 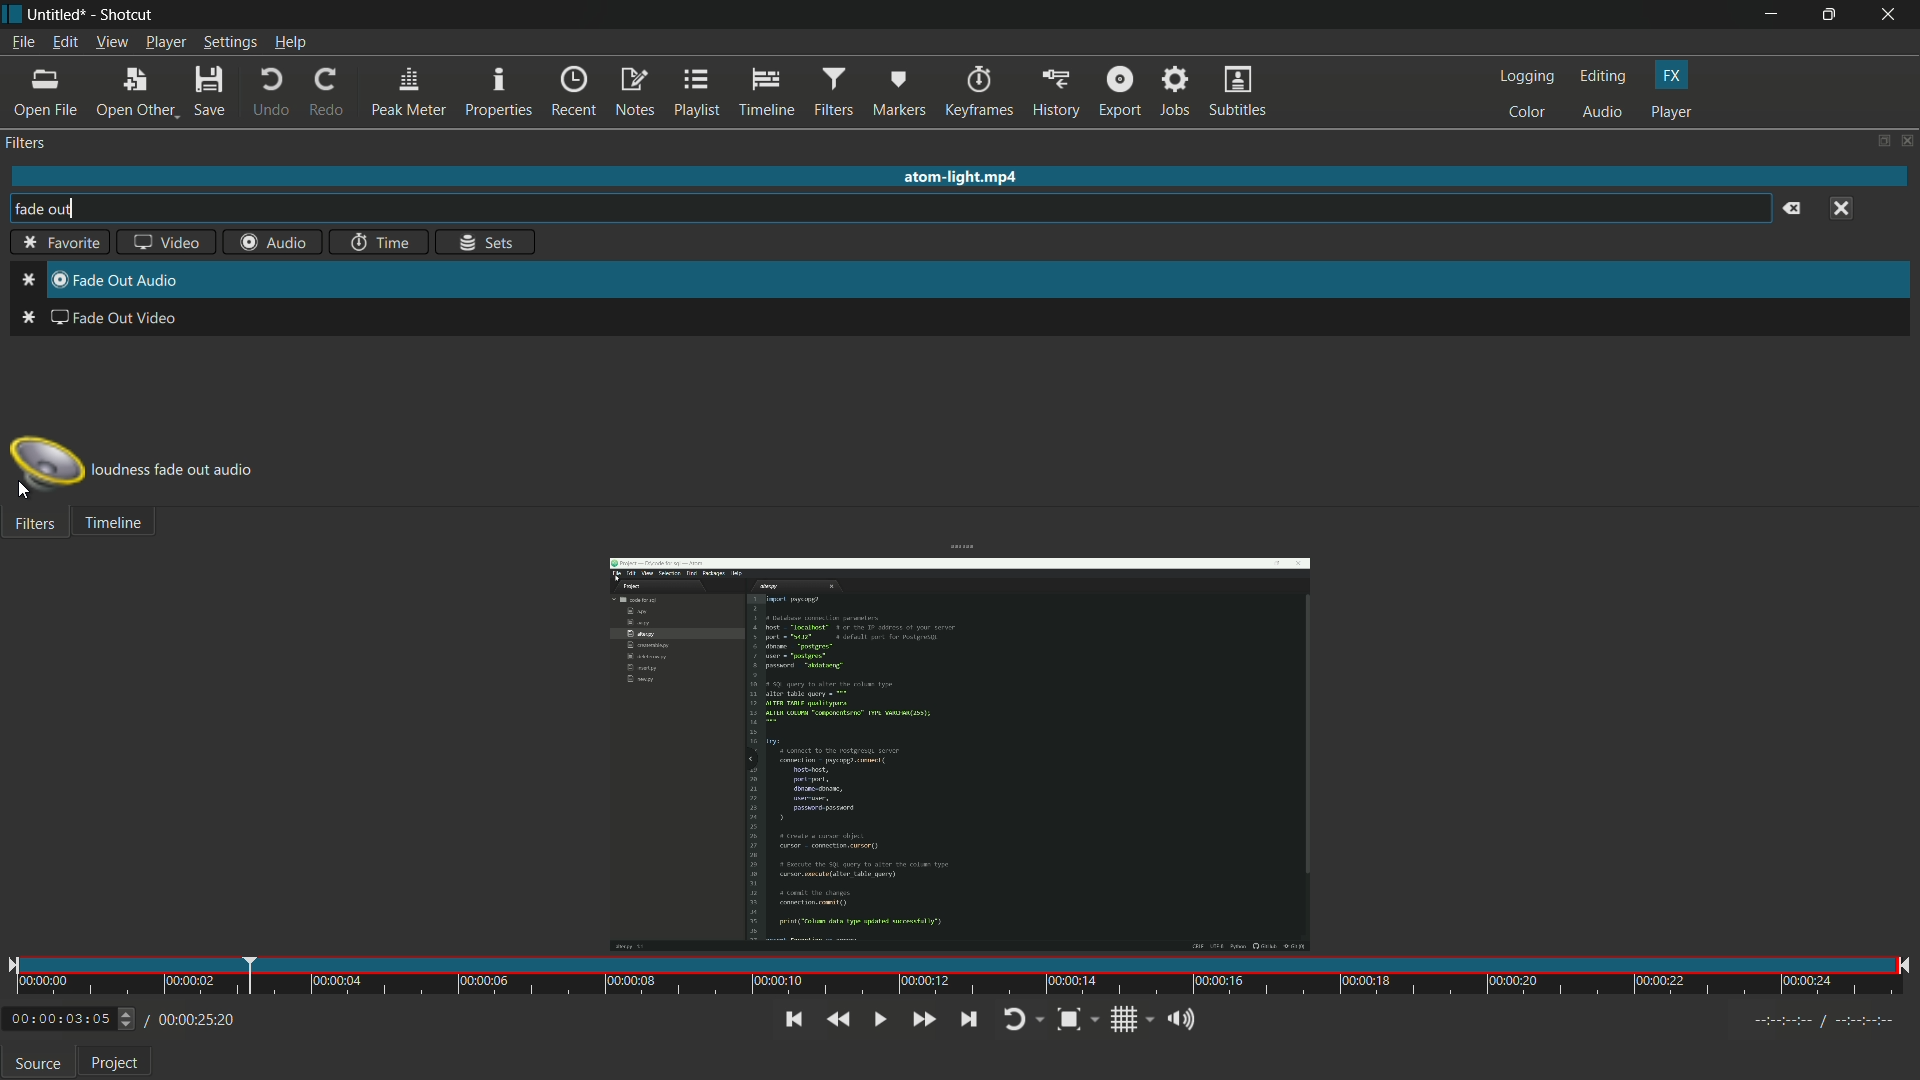 I want to click on total time, so click(x=194, y=1020).